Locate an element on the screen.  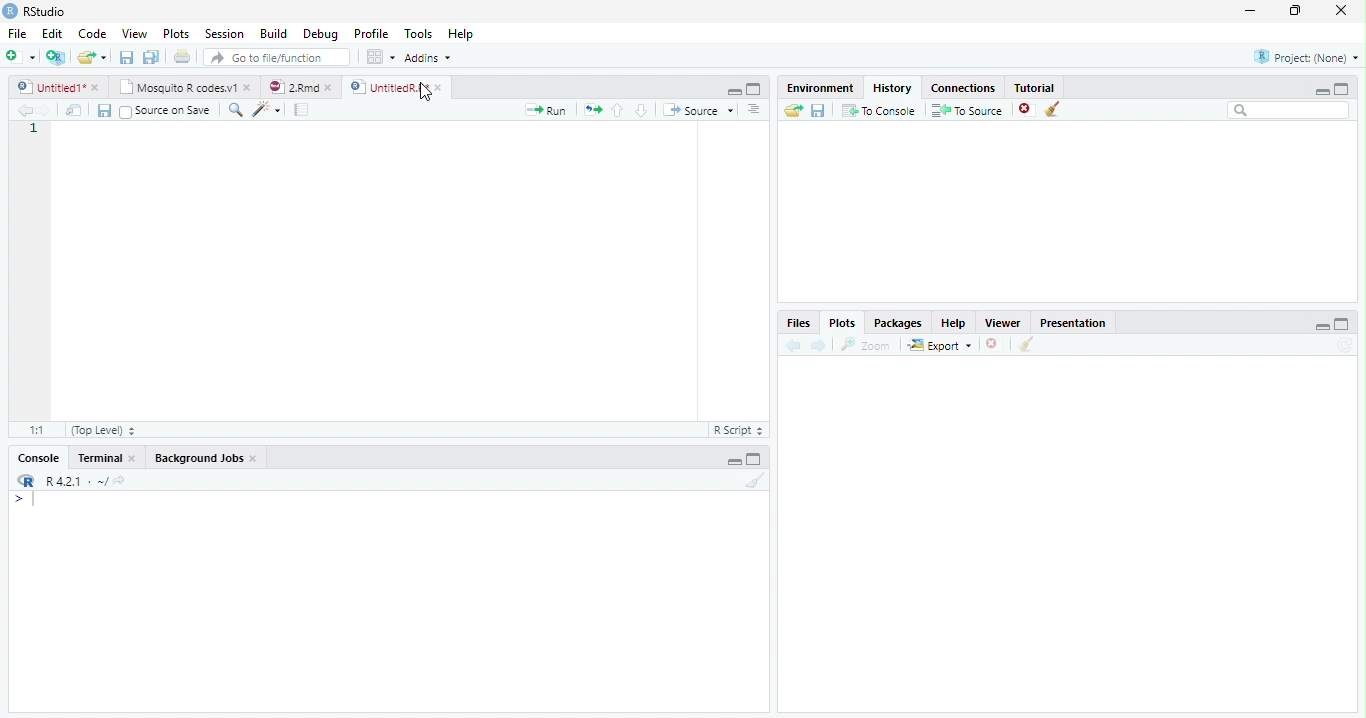
Export is located at coordinates (941, 345).